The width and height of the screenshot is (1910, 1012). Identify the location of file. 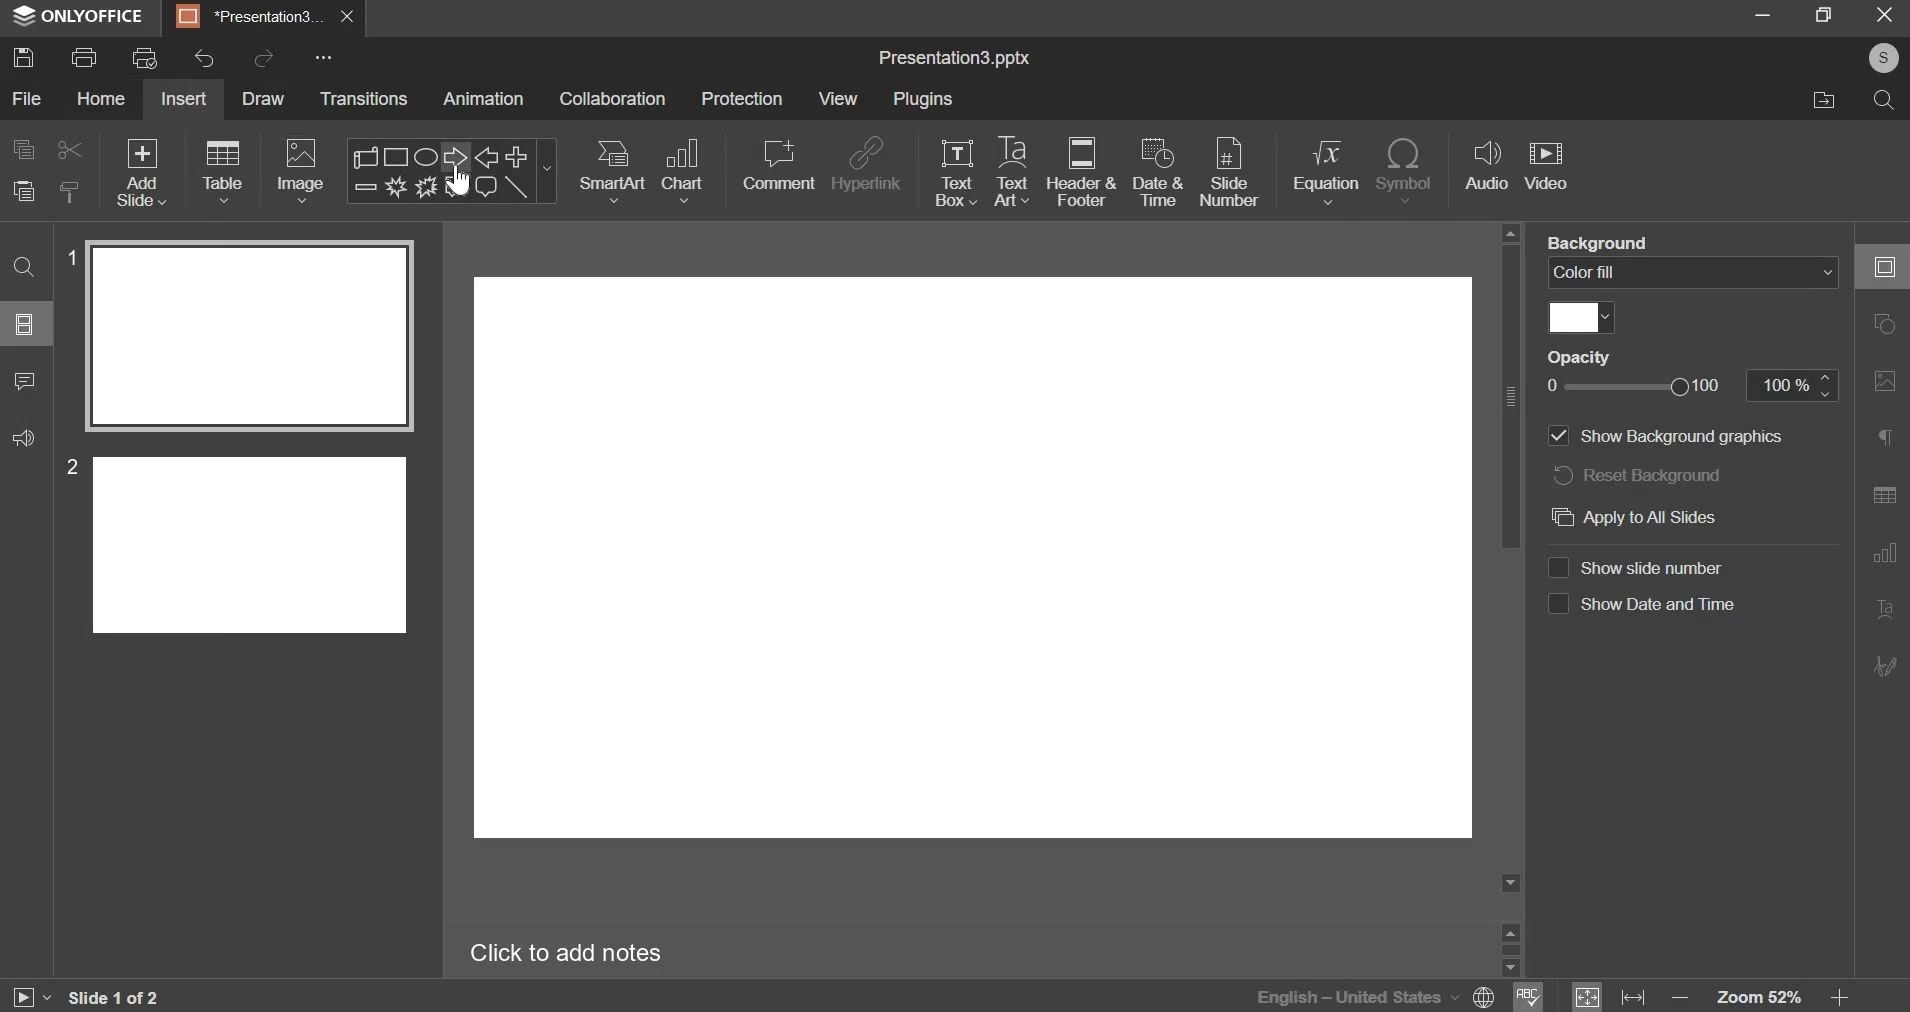
(29, 98).